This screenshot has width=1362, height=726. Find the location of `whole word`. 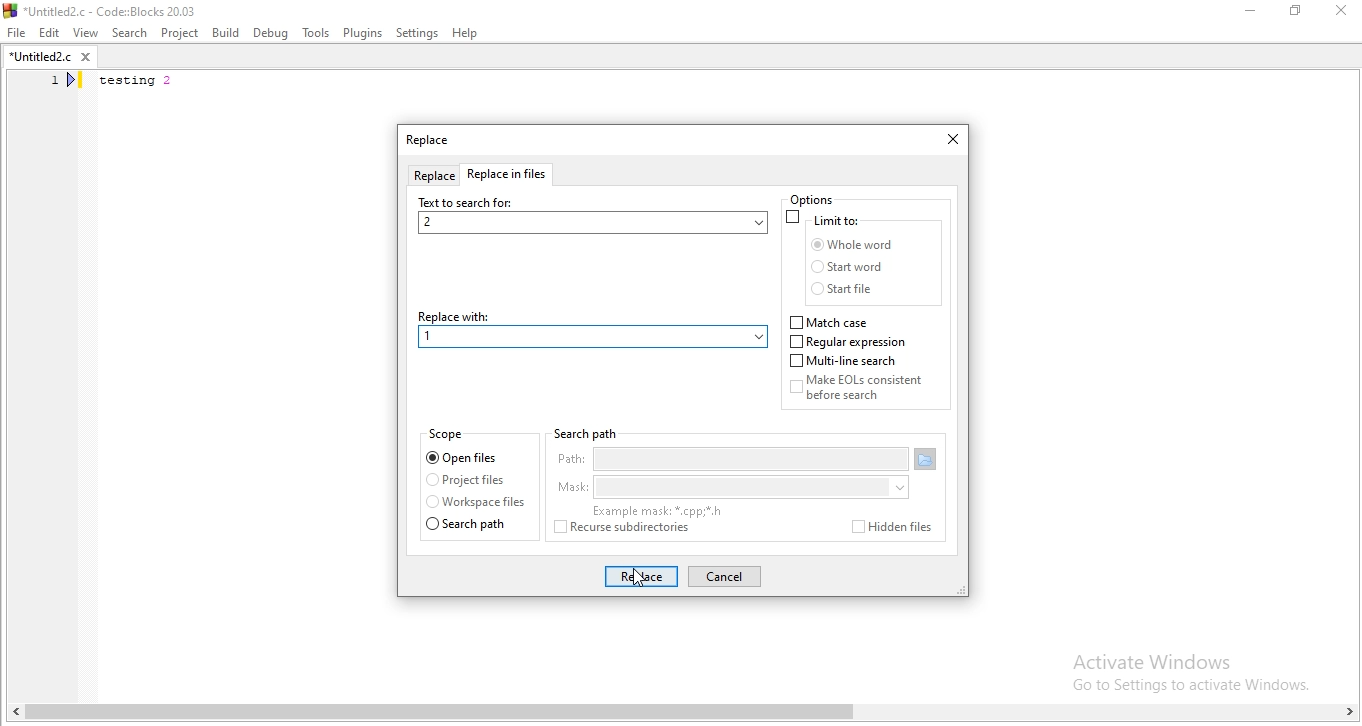

whole word is located at coordinates (850, 245).